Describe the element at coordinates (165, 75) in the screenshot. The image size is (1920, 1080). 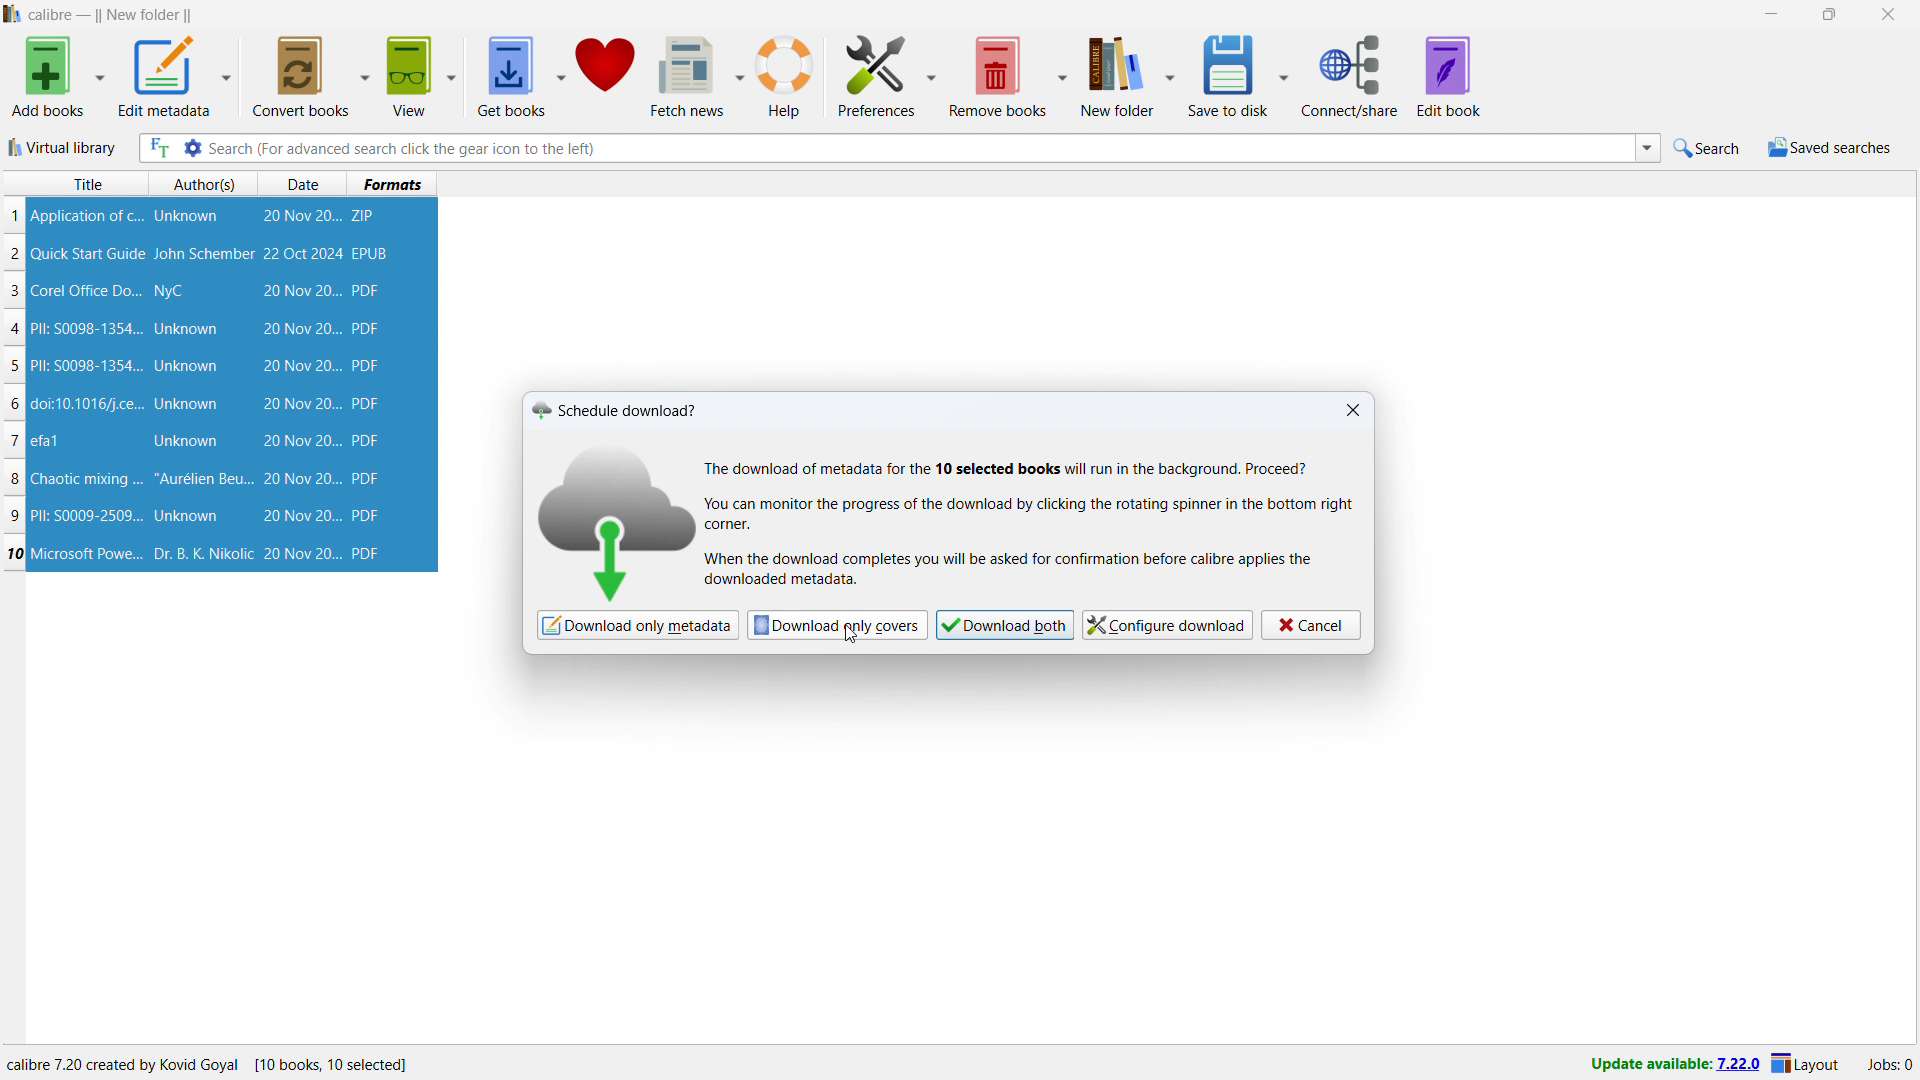
I see `edit metadata` at that location.